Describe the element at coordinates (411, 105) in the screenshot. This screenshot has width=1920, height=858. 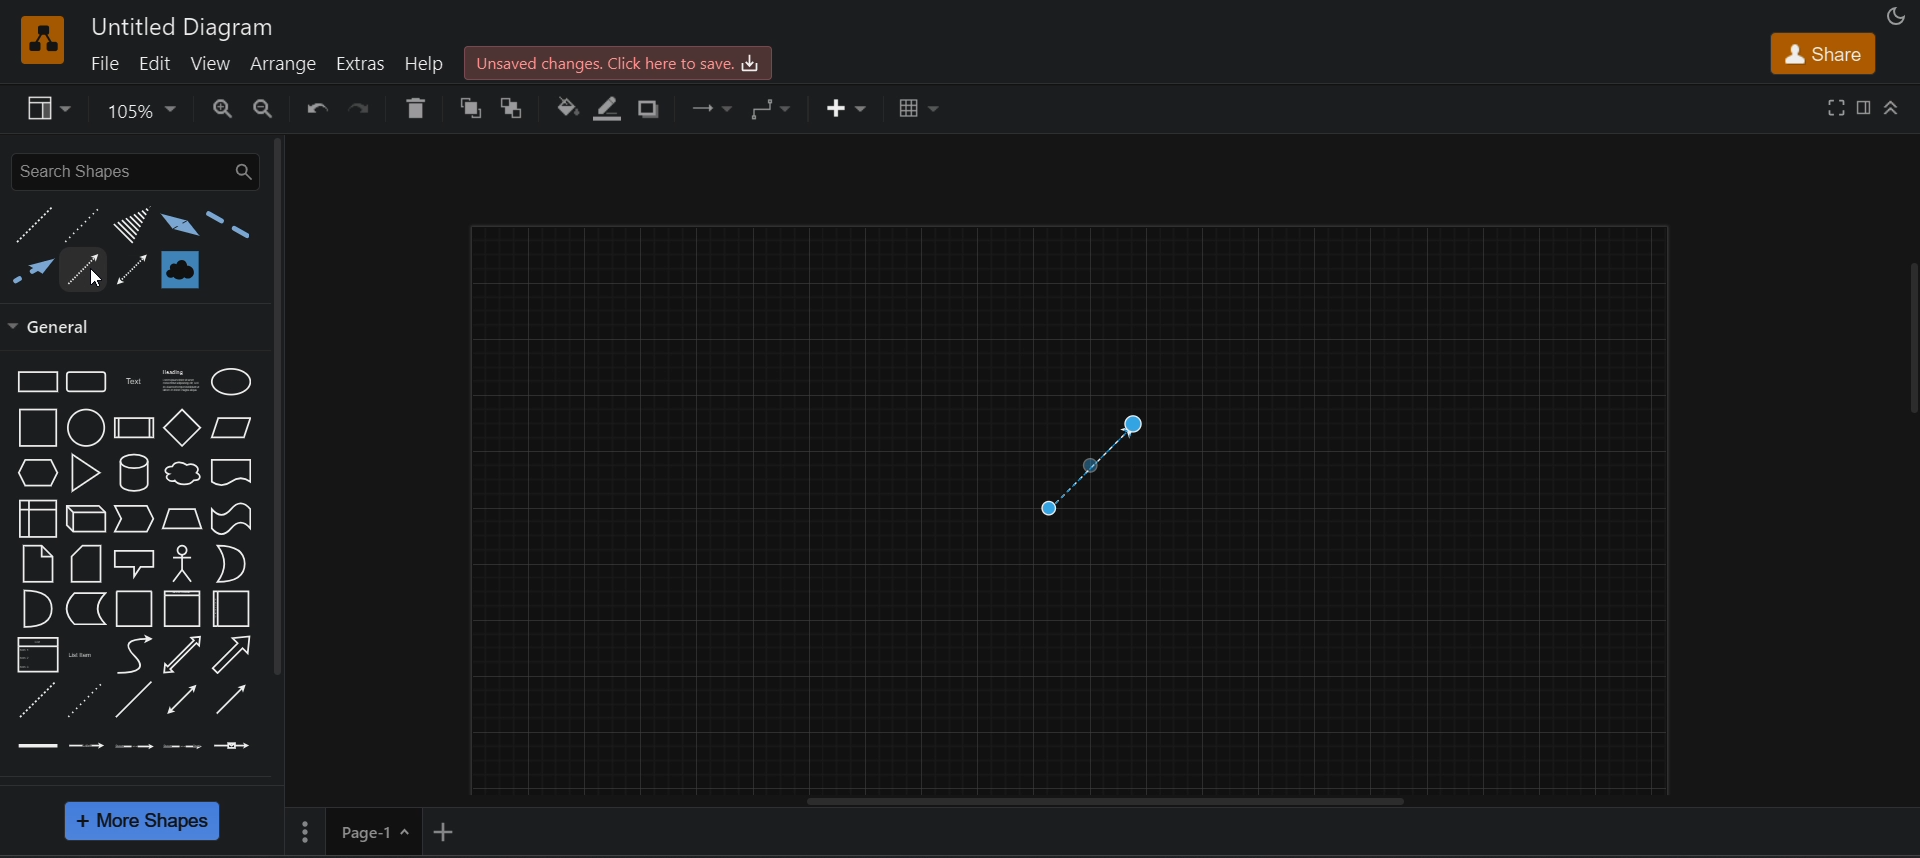
I see `delete` at that location.